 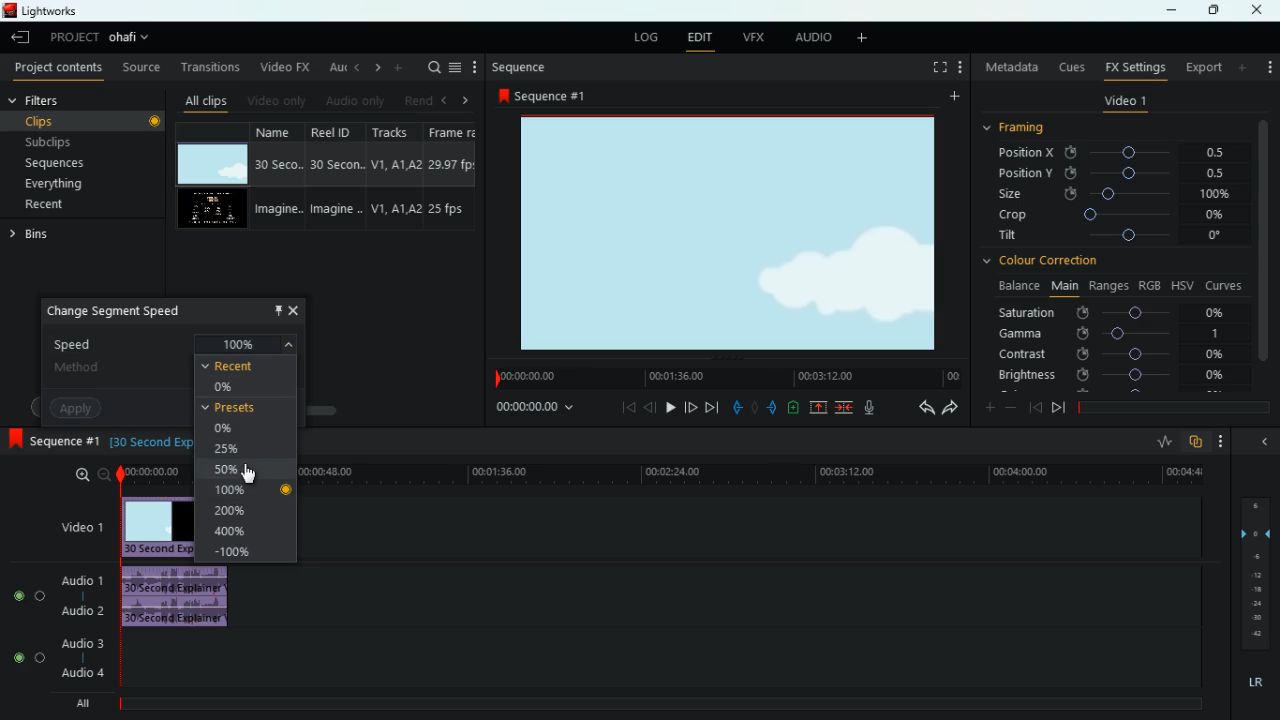 I want to click on plus, so click(x=985, y=406).